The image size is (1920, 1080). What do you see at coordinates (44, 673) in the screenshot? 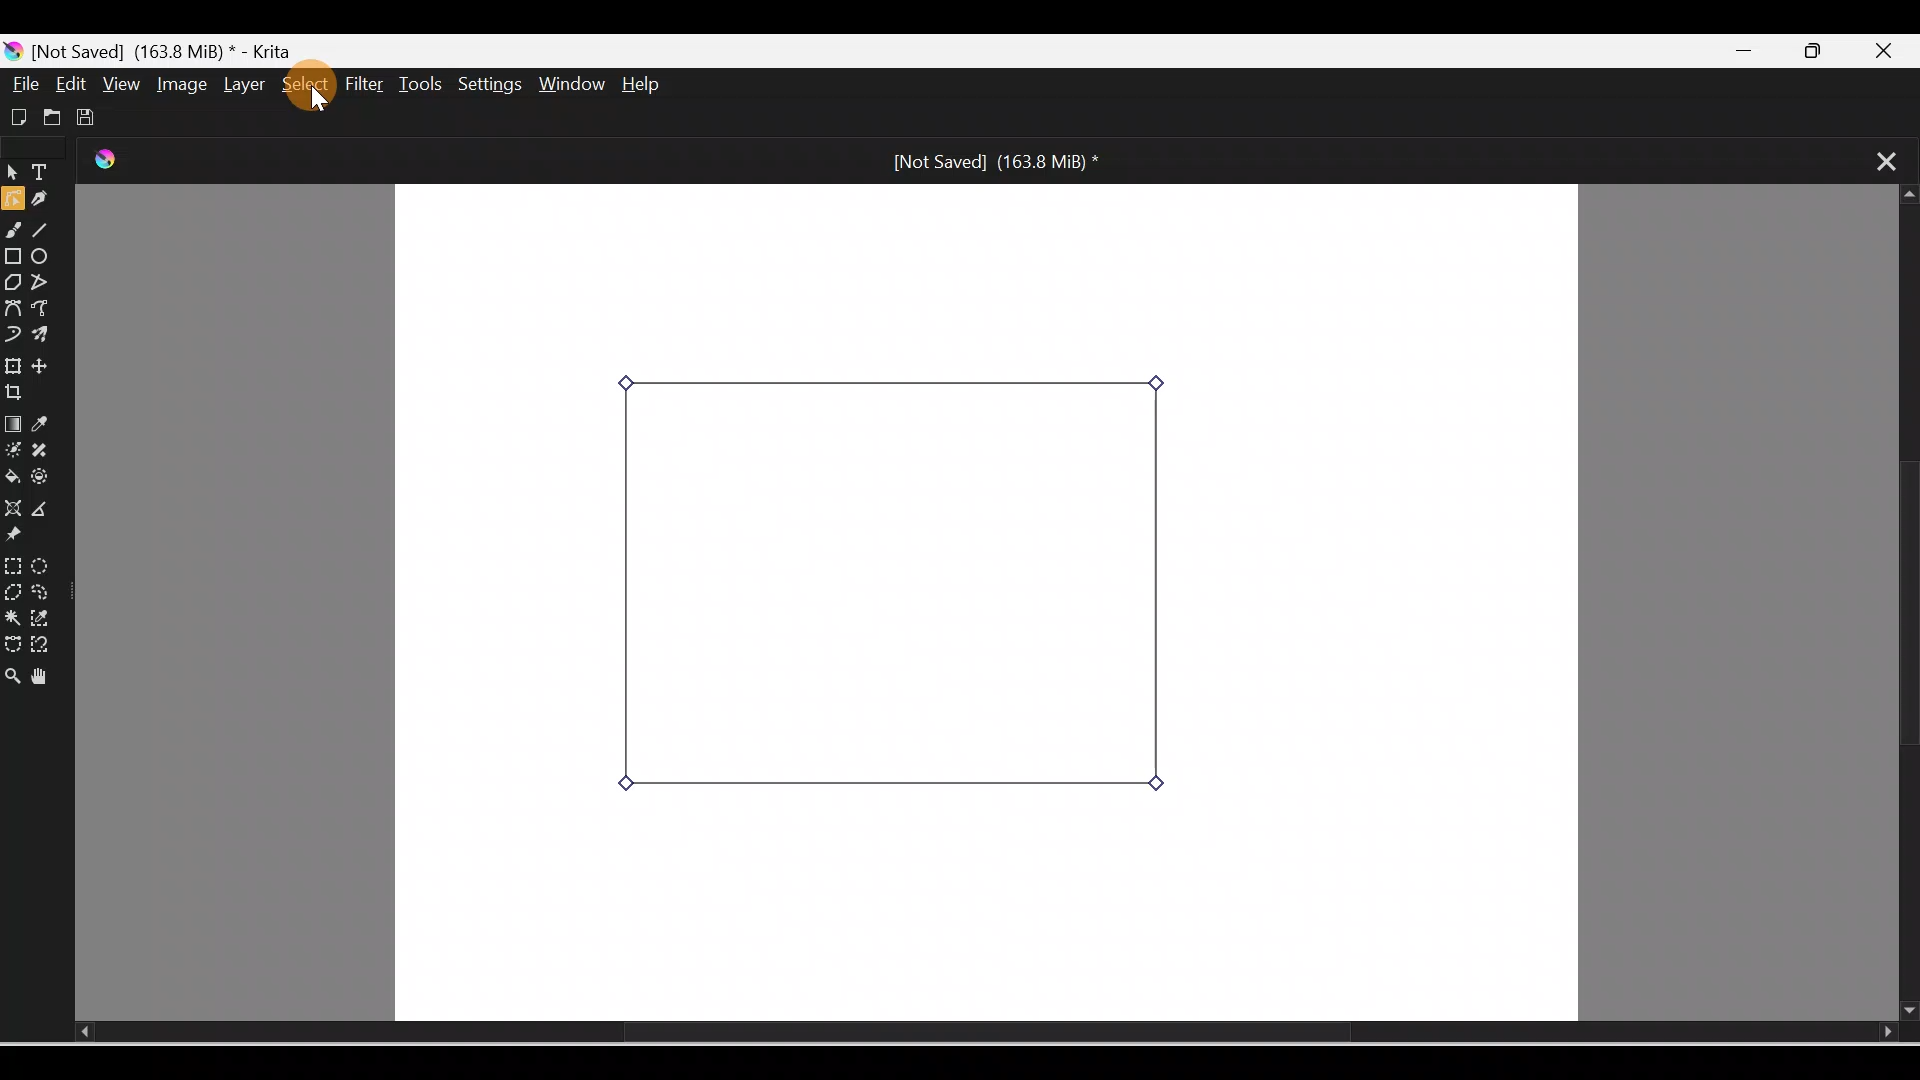
I see `Pan tool` at bounding box center [44, 673].